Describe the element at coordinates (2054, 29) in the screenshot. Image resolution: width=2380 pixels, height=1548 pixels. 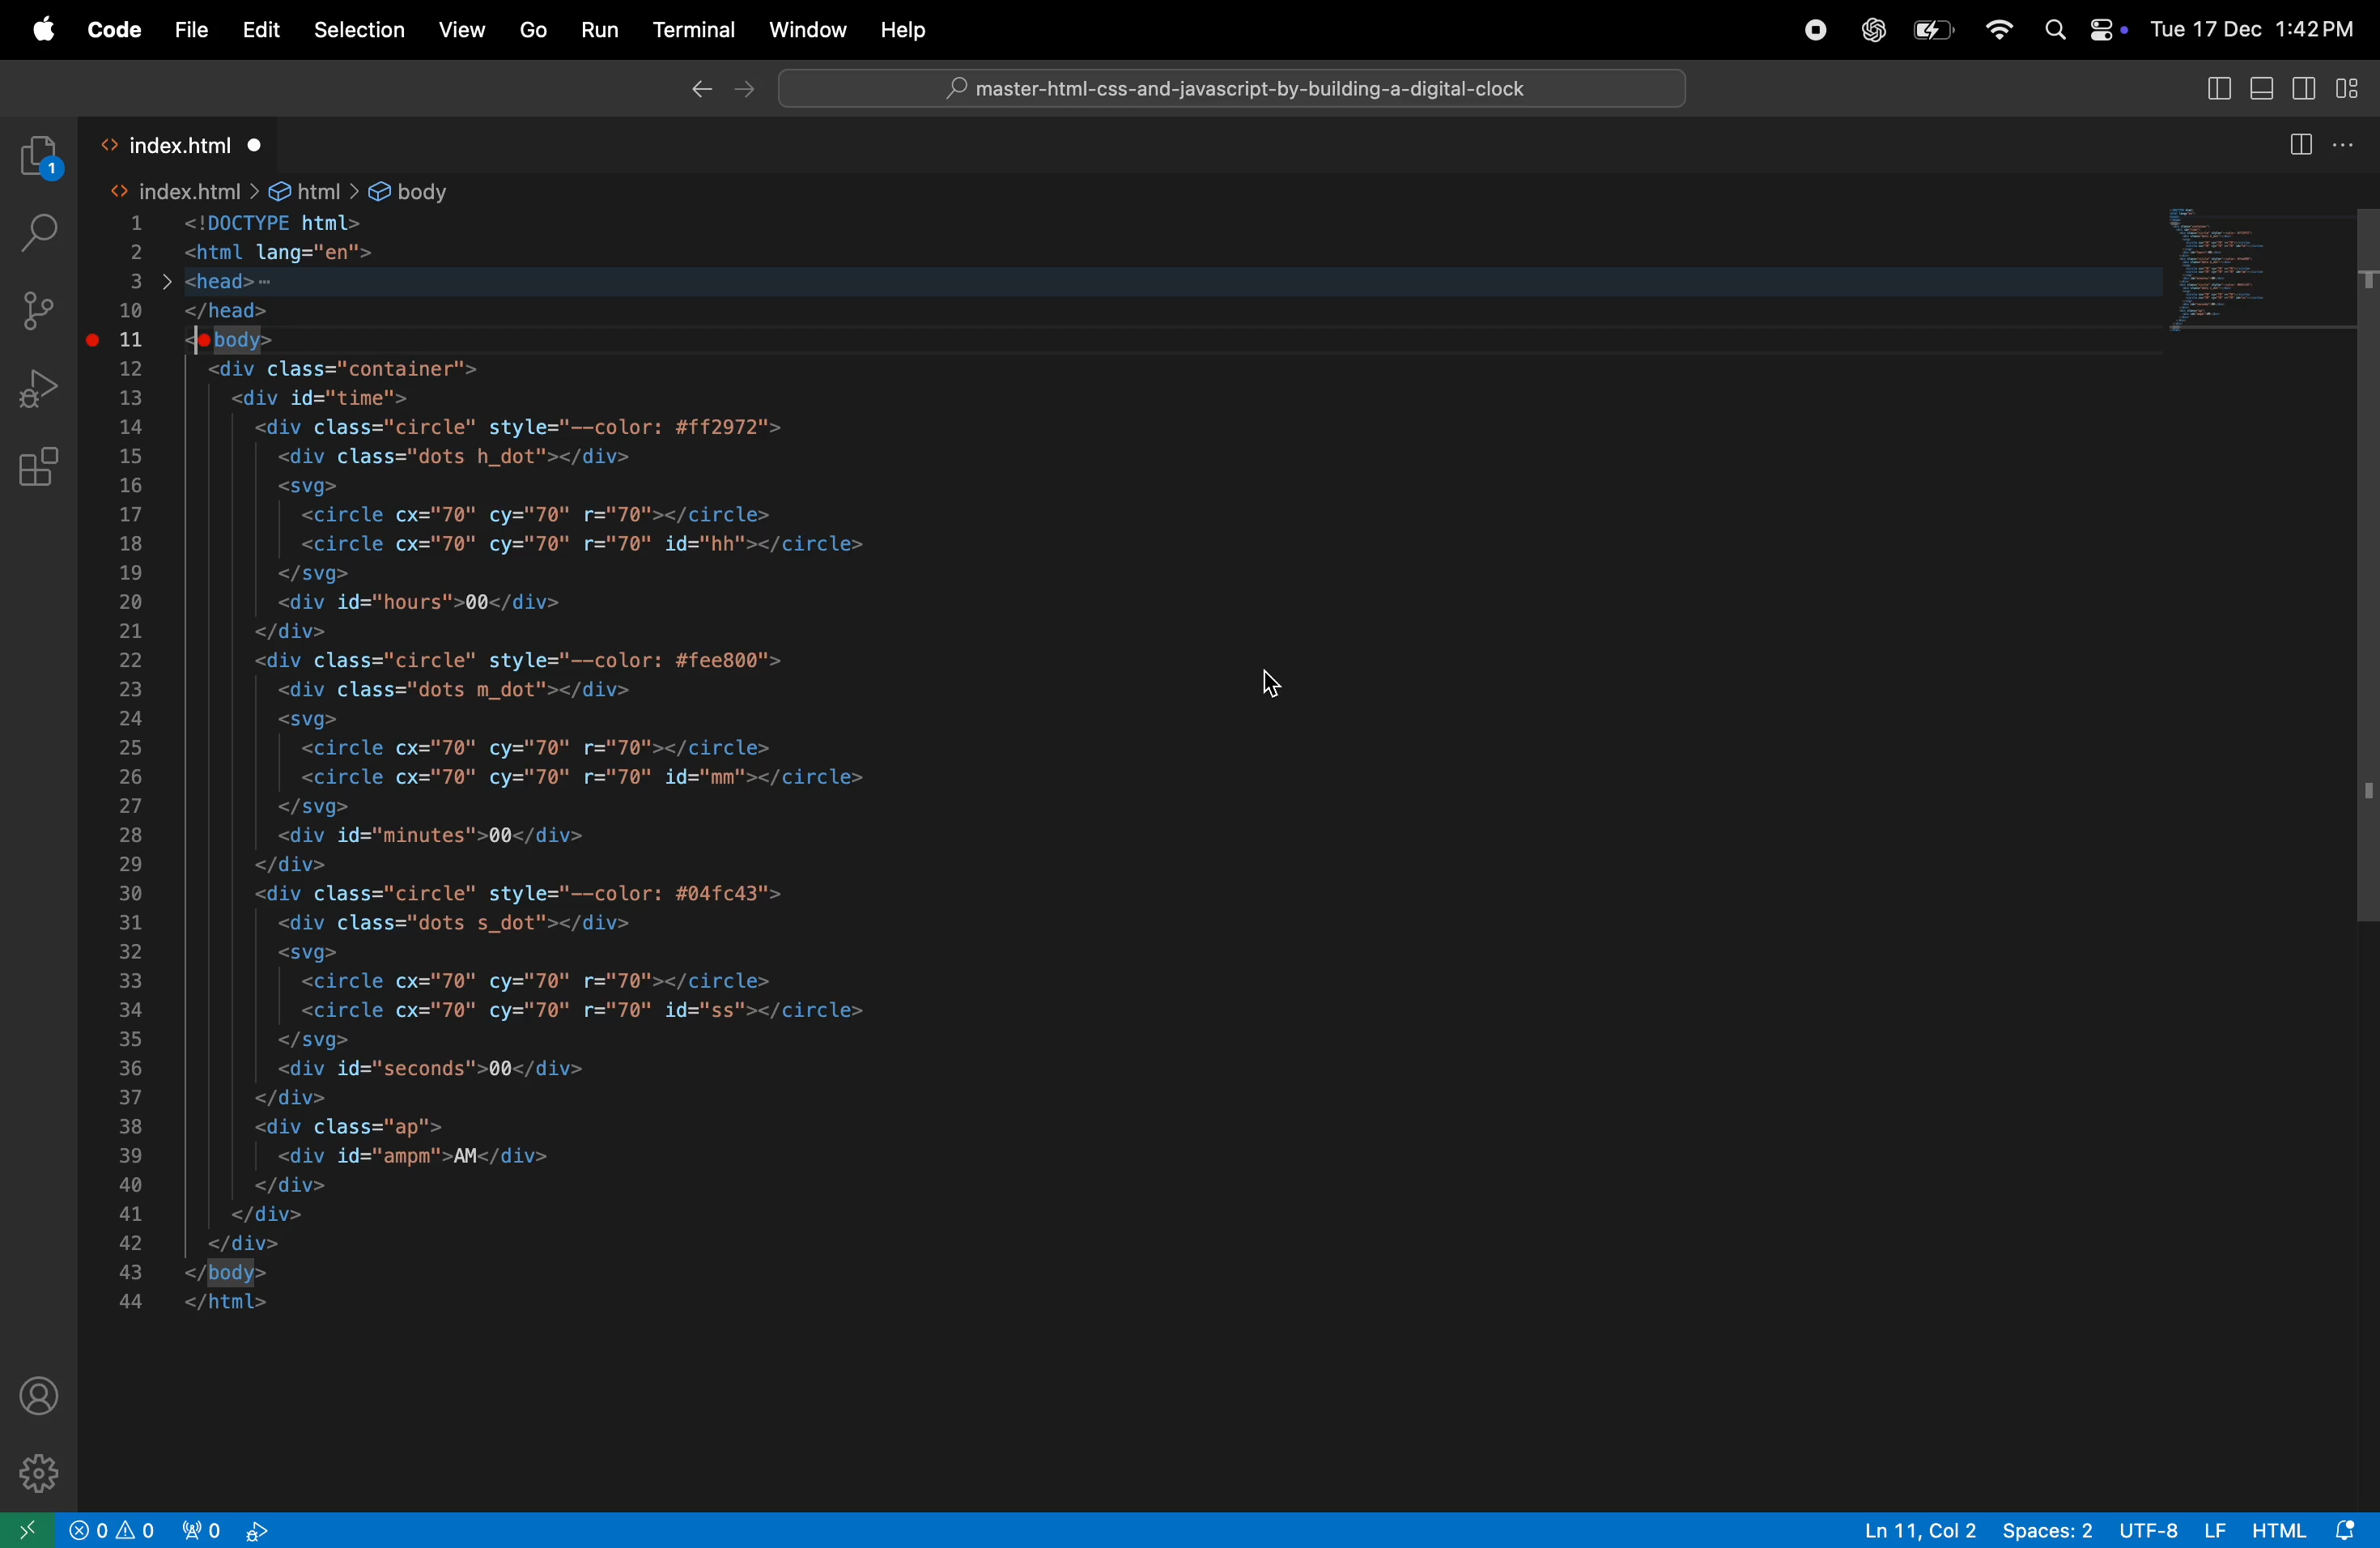
I see `Spotlight` at that location.